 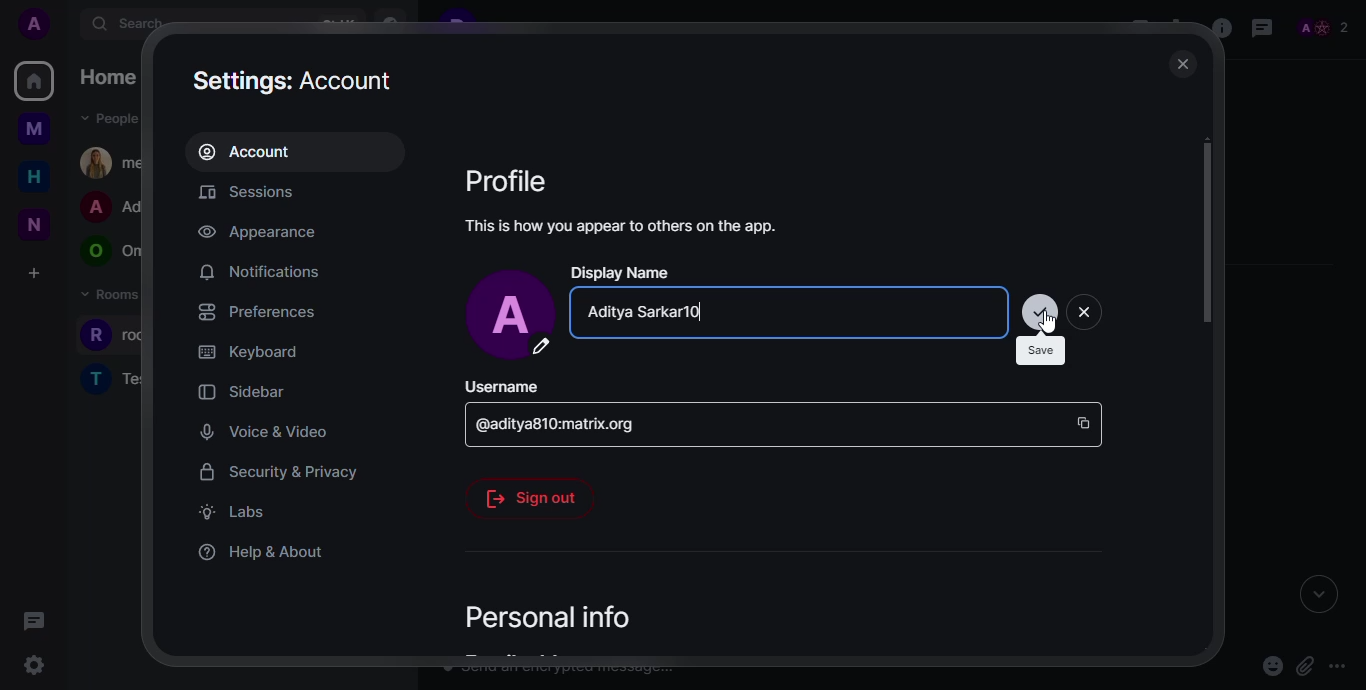 What do you see at coordinates (1207, 246) in the screenshot?
I see `scroll bar` at bounding box center [1207, 246].